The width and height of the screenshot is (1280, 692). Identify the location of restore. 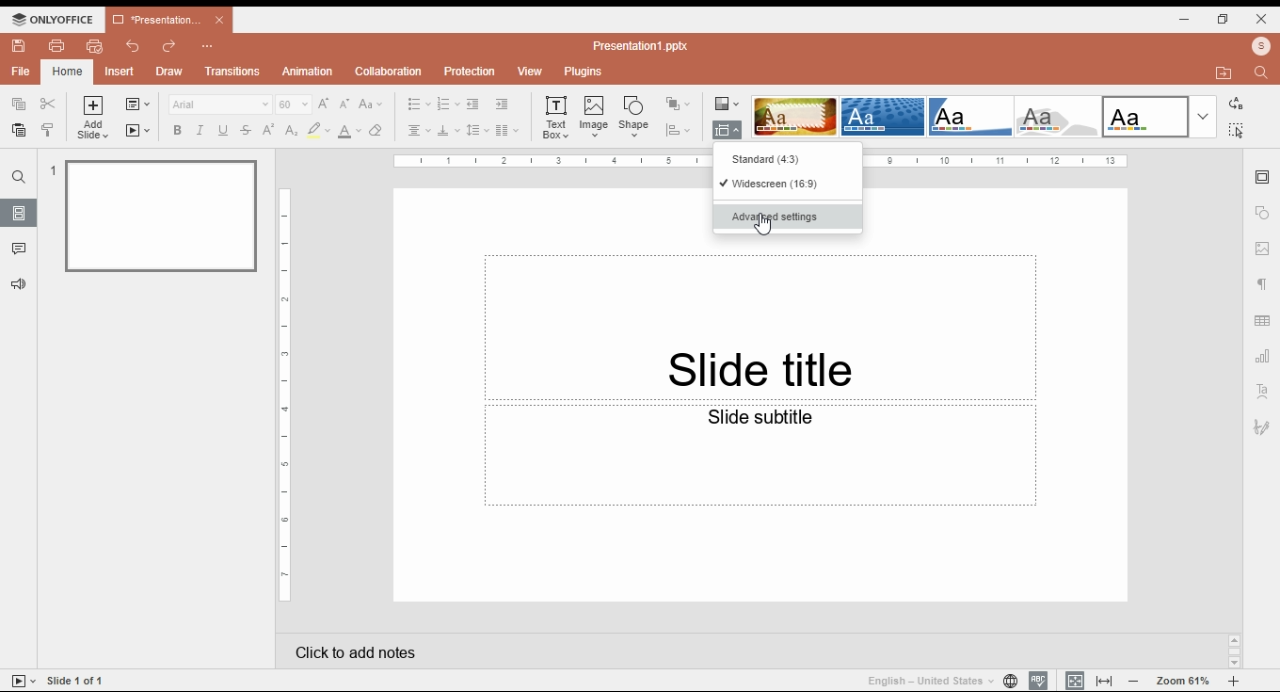
(1223, 19).